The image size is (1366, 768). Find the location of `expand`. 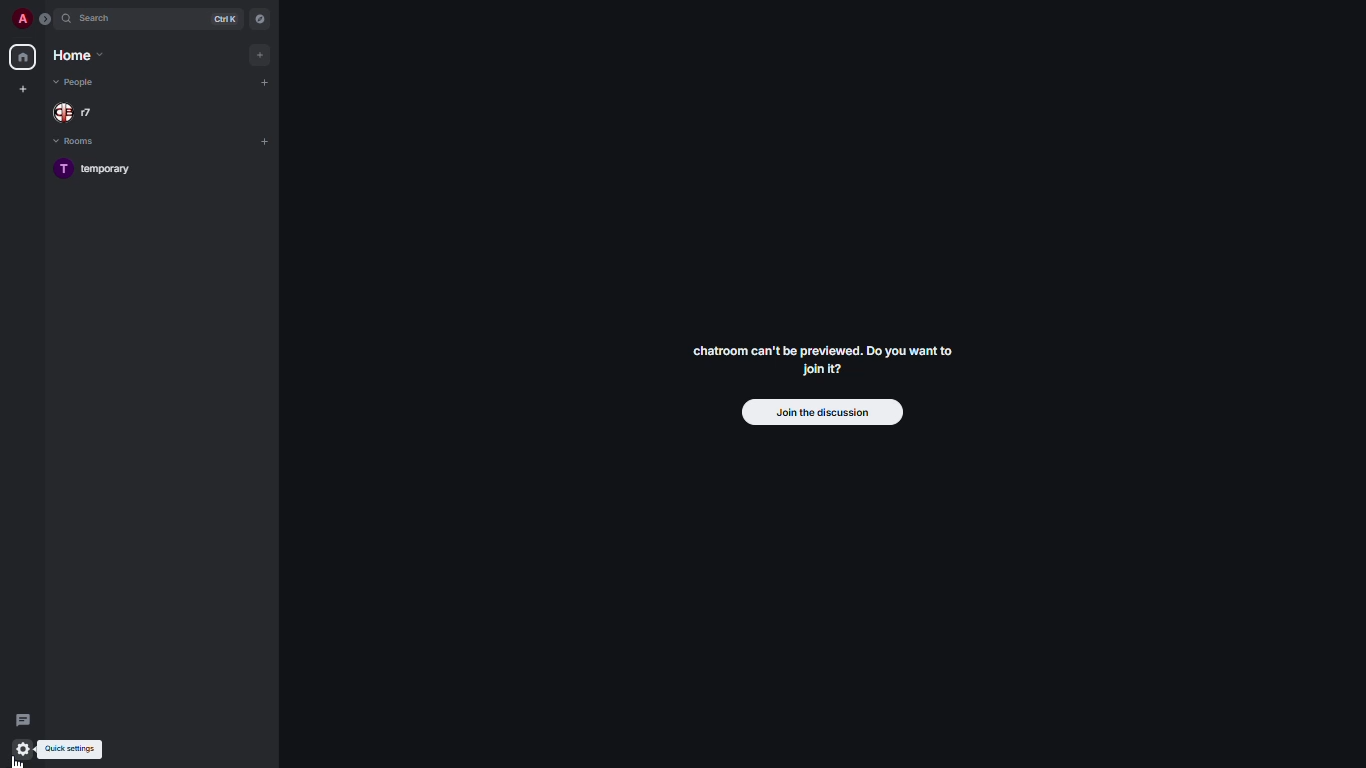

expand is located at coordinates (48, 18).